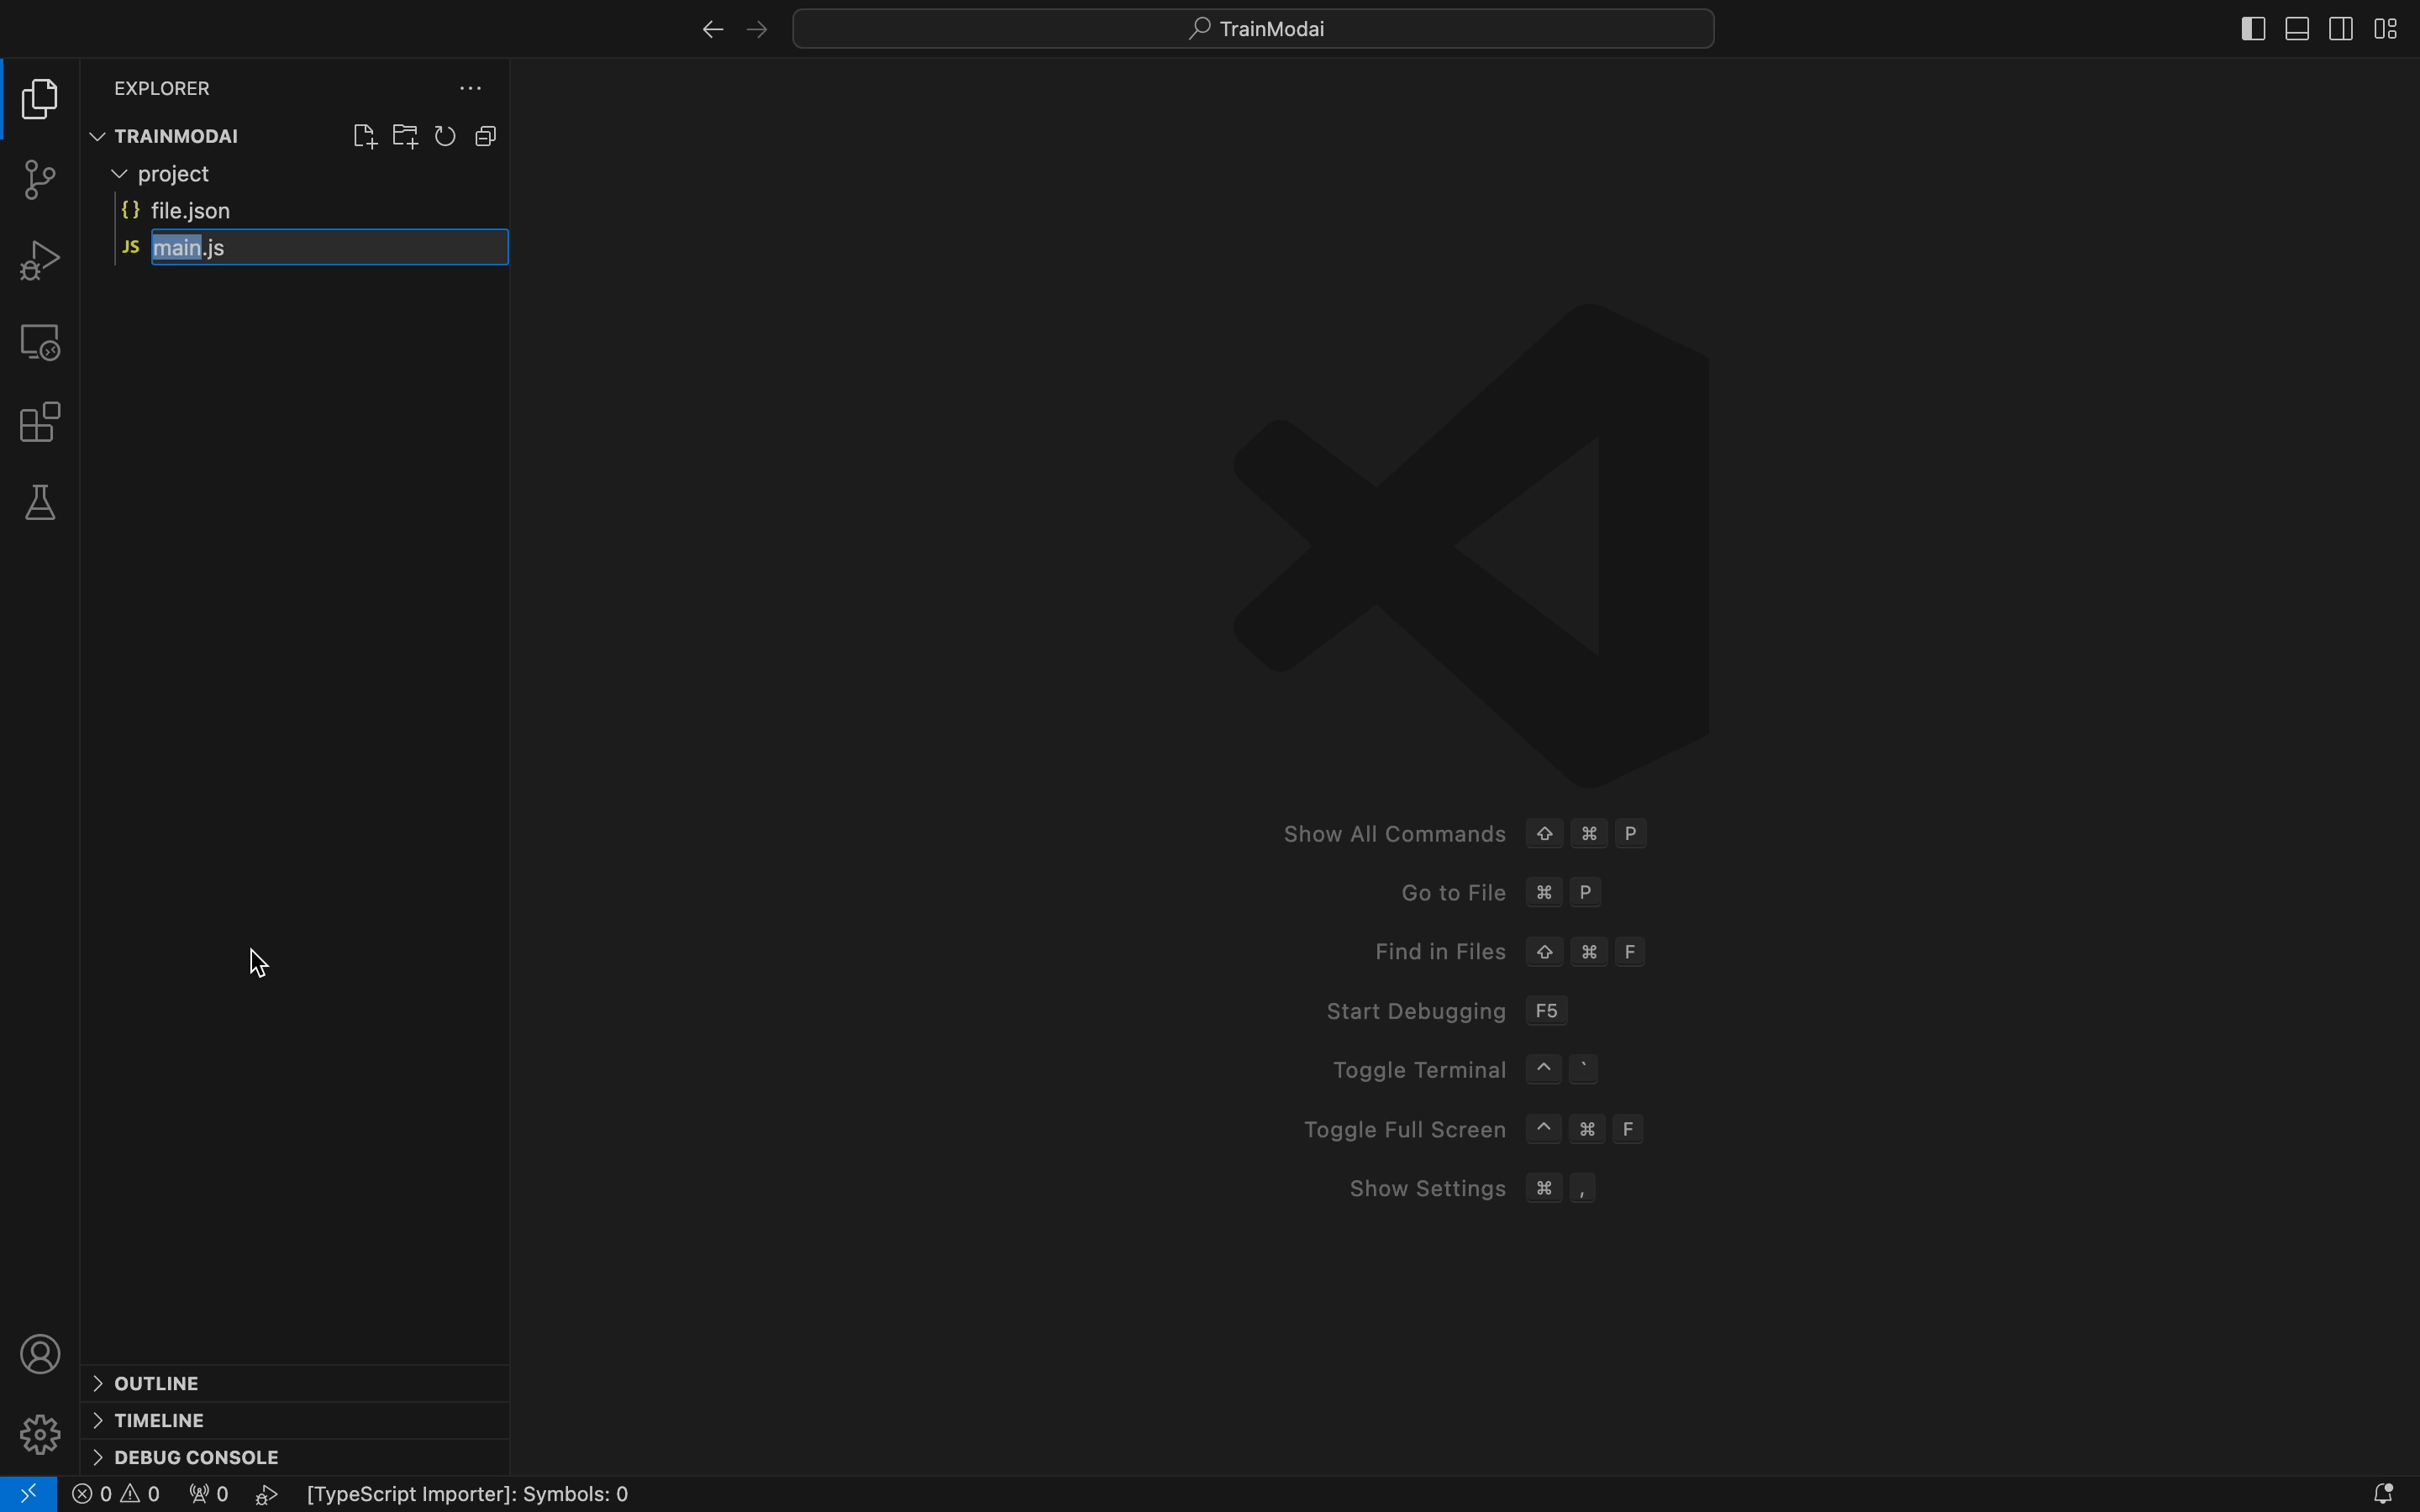  I want to click on file explorer setting, so click(463, 87).